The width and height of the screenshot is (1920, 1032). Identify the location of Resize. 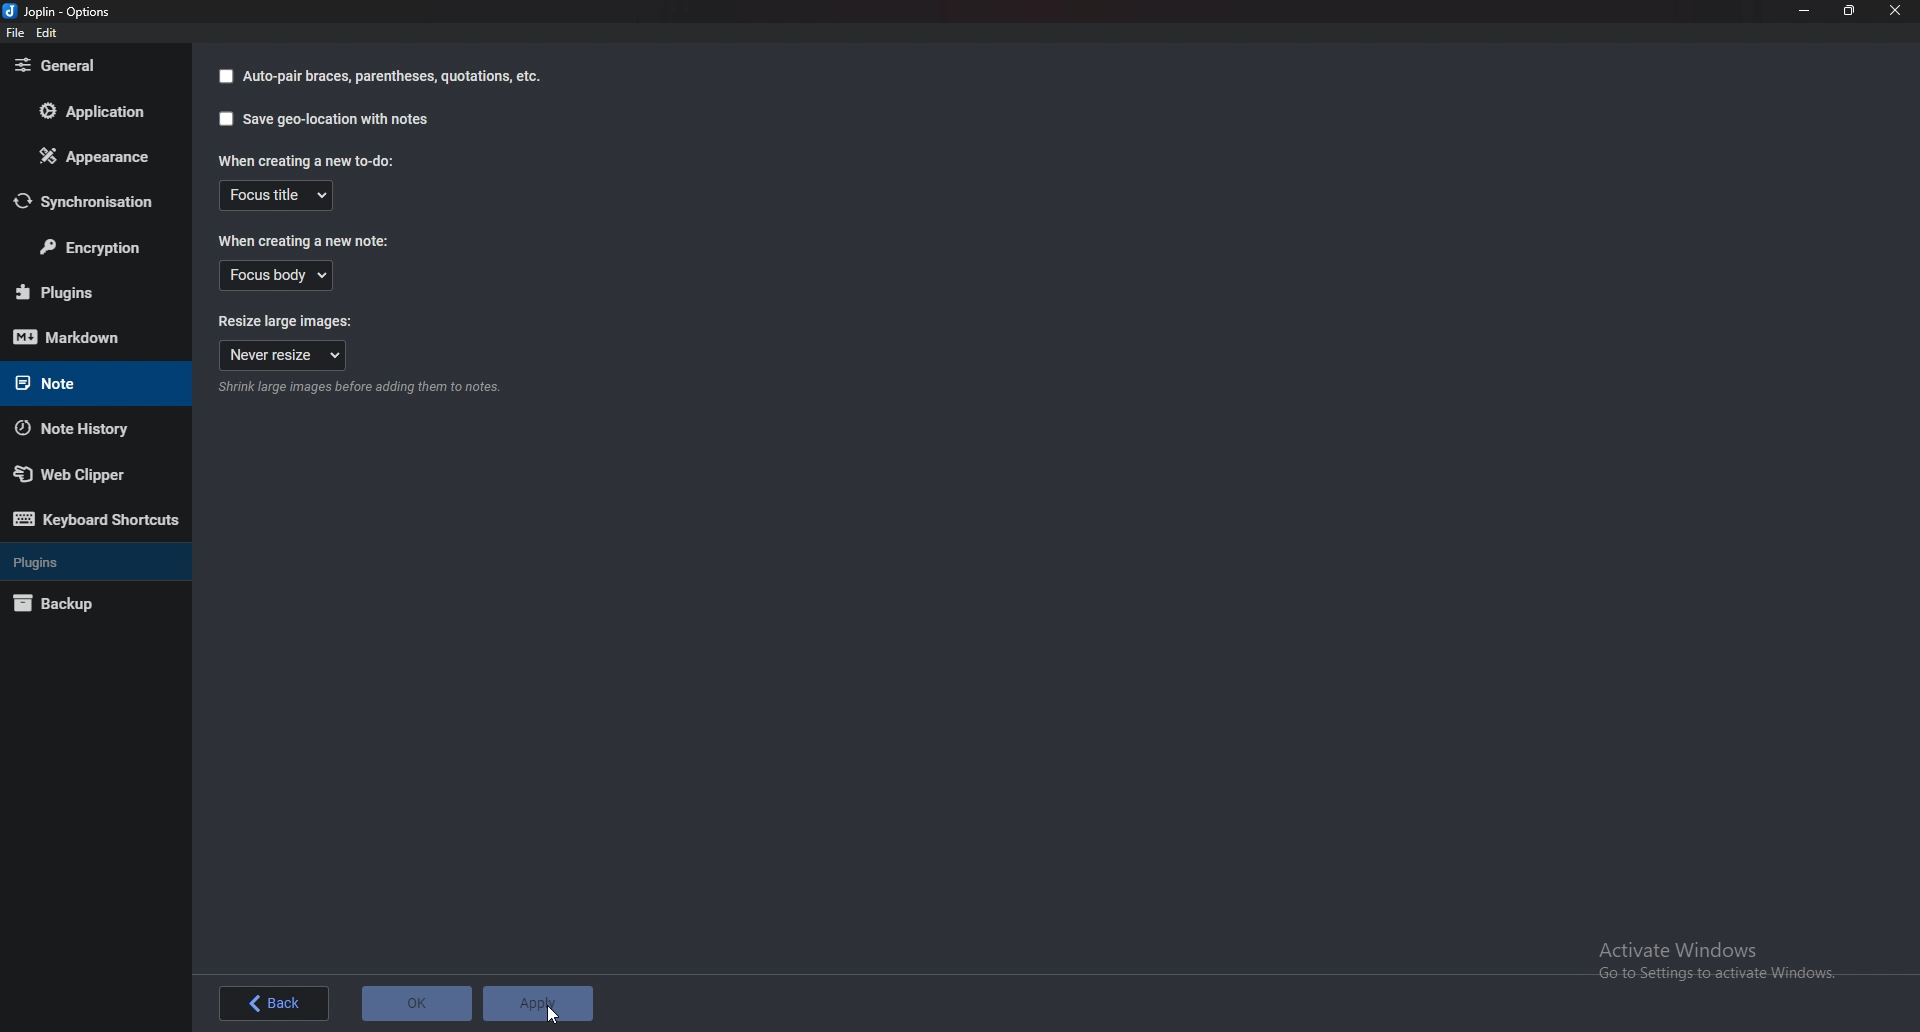
(1849, 11).